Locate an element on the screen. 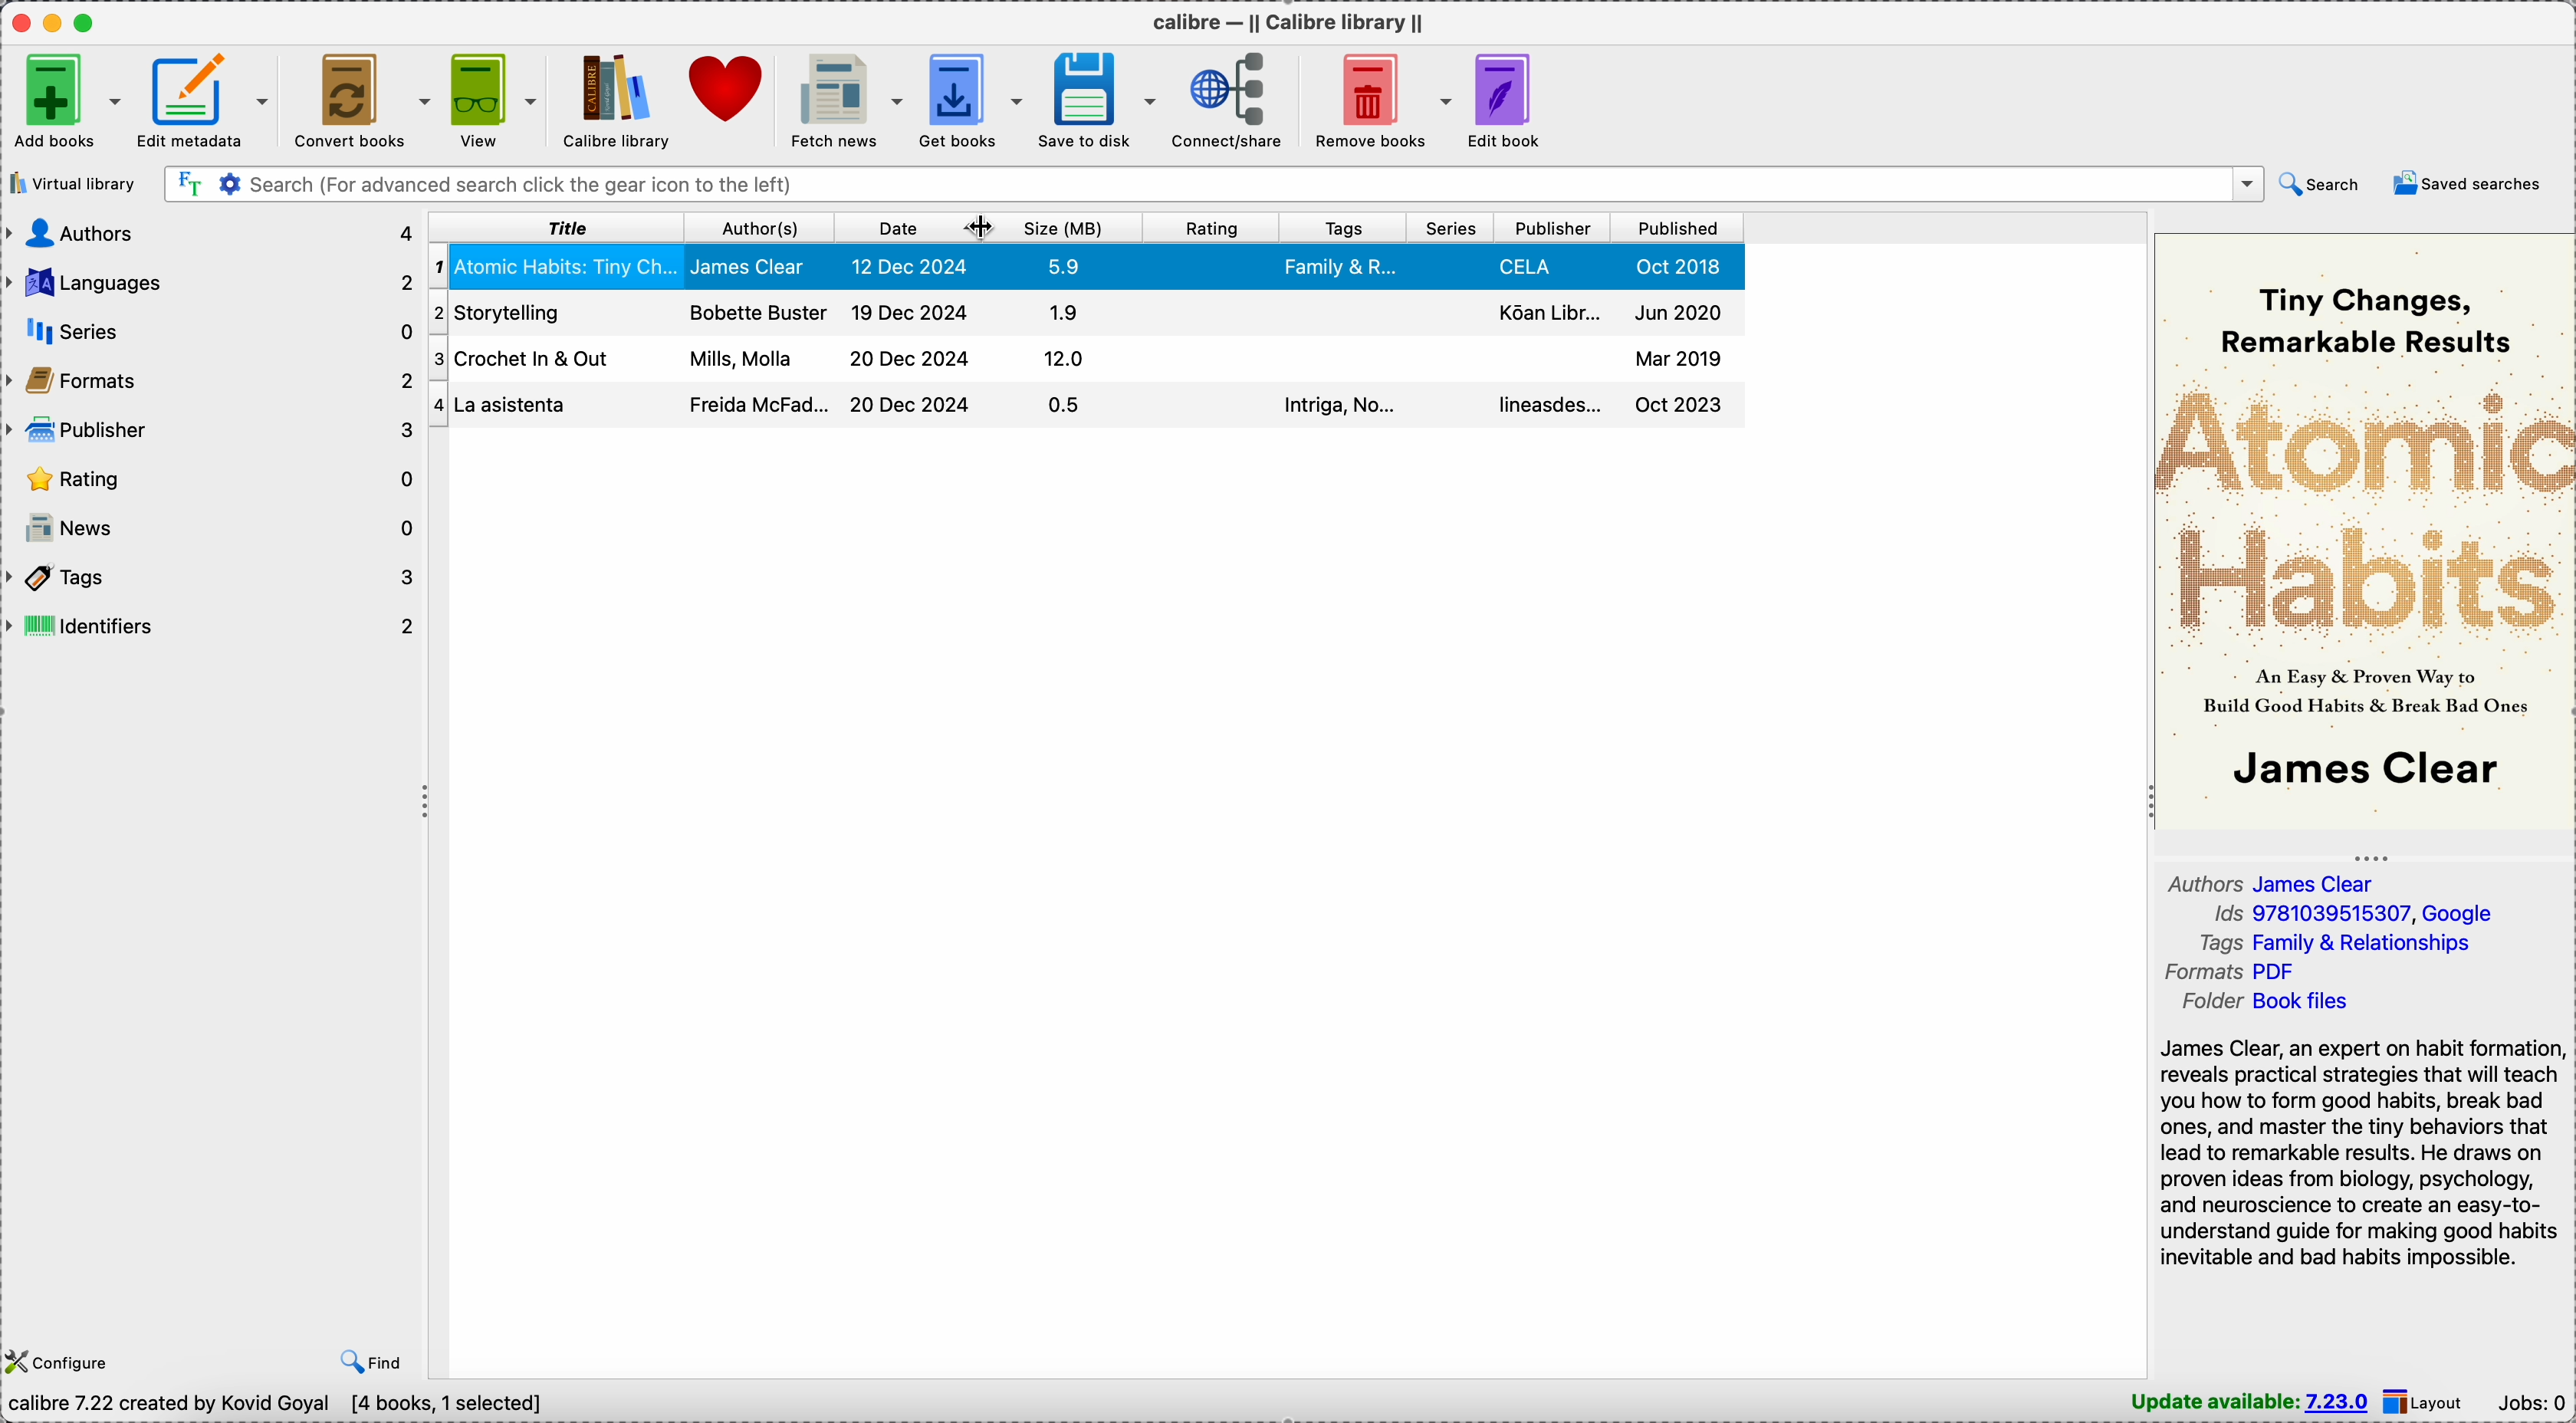 This screenshot has width=2576, height=1423. connect/share is located at coordinates (1235, 101).